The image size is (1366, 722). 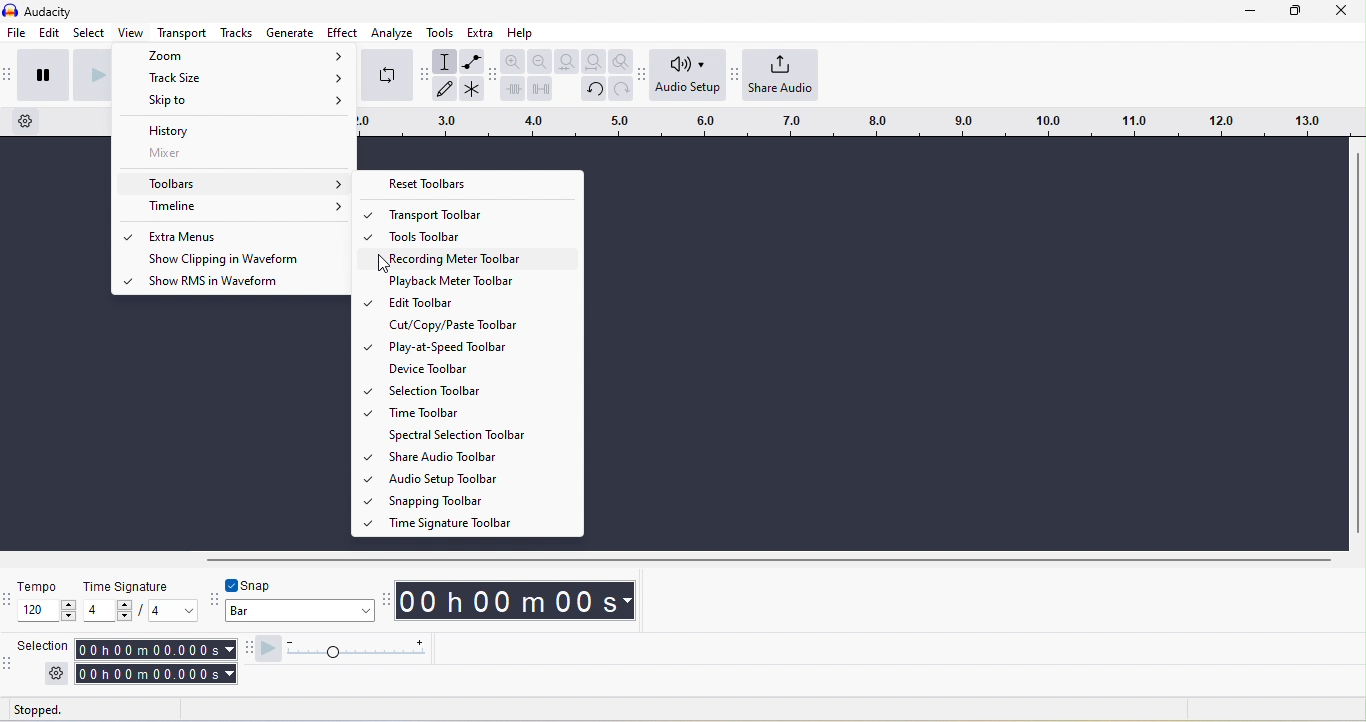 What do you see at coordinates (89, 32) in the screenshot?
I see `select` at bounding box center [89, 32].